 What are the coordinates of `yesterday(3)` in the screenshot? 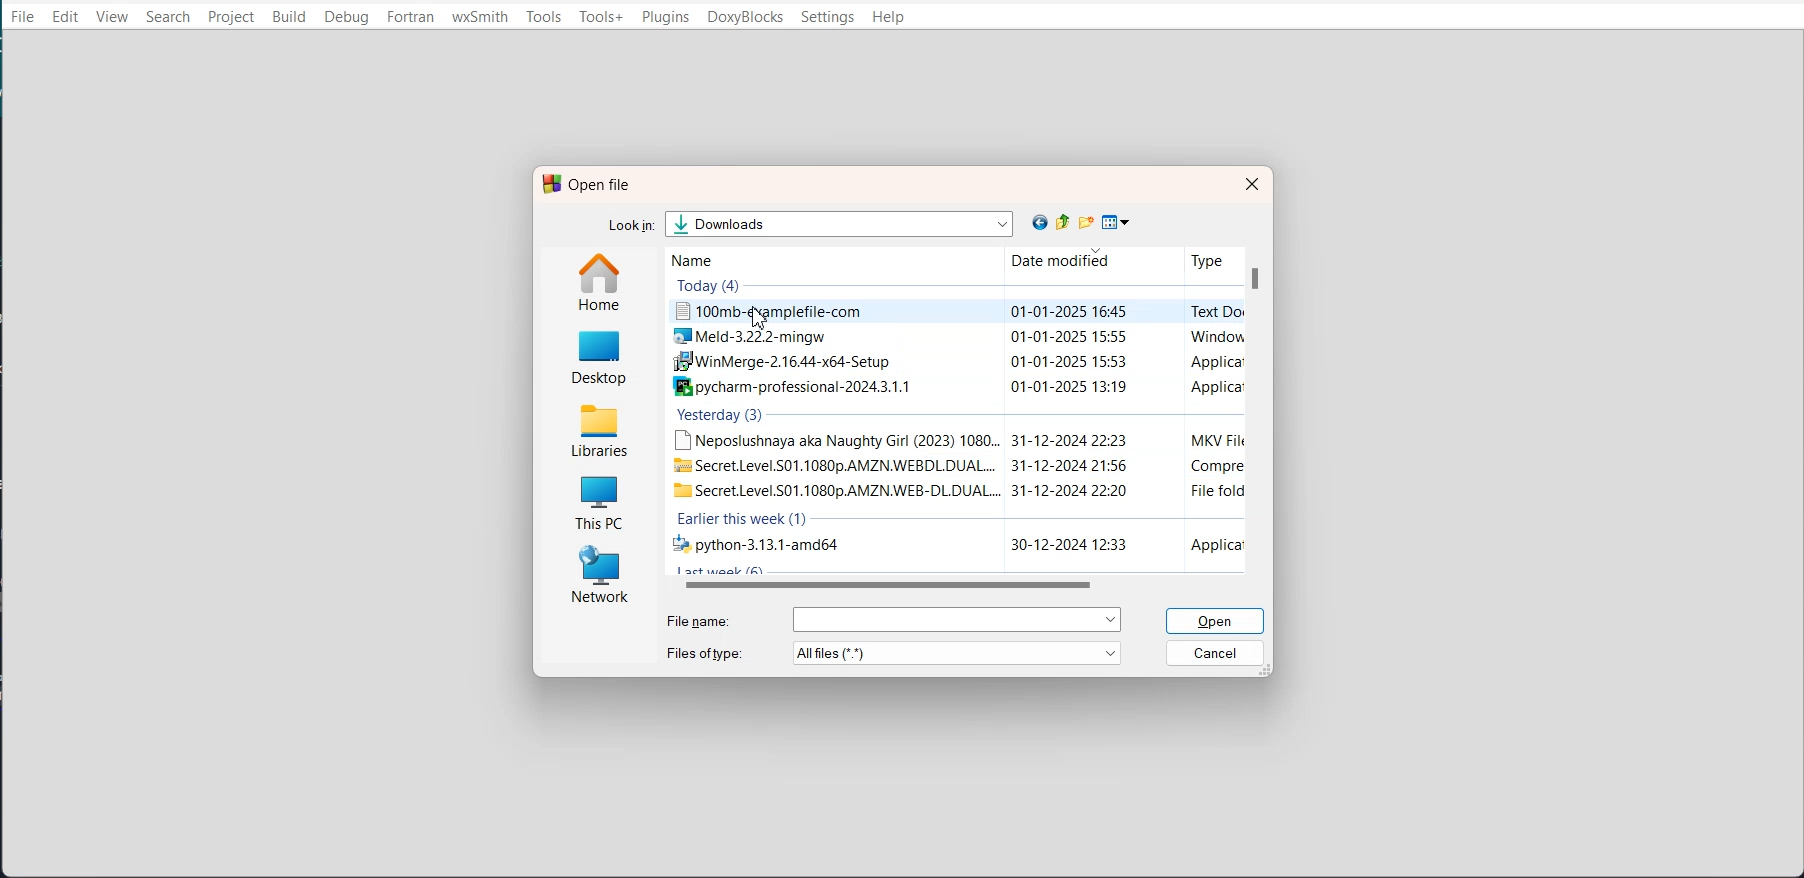 It's located at (722, 416).